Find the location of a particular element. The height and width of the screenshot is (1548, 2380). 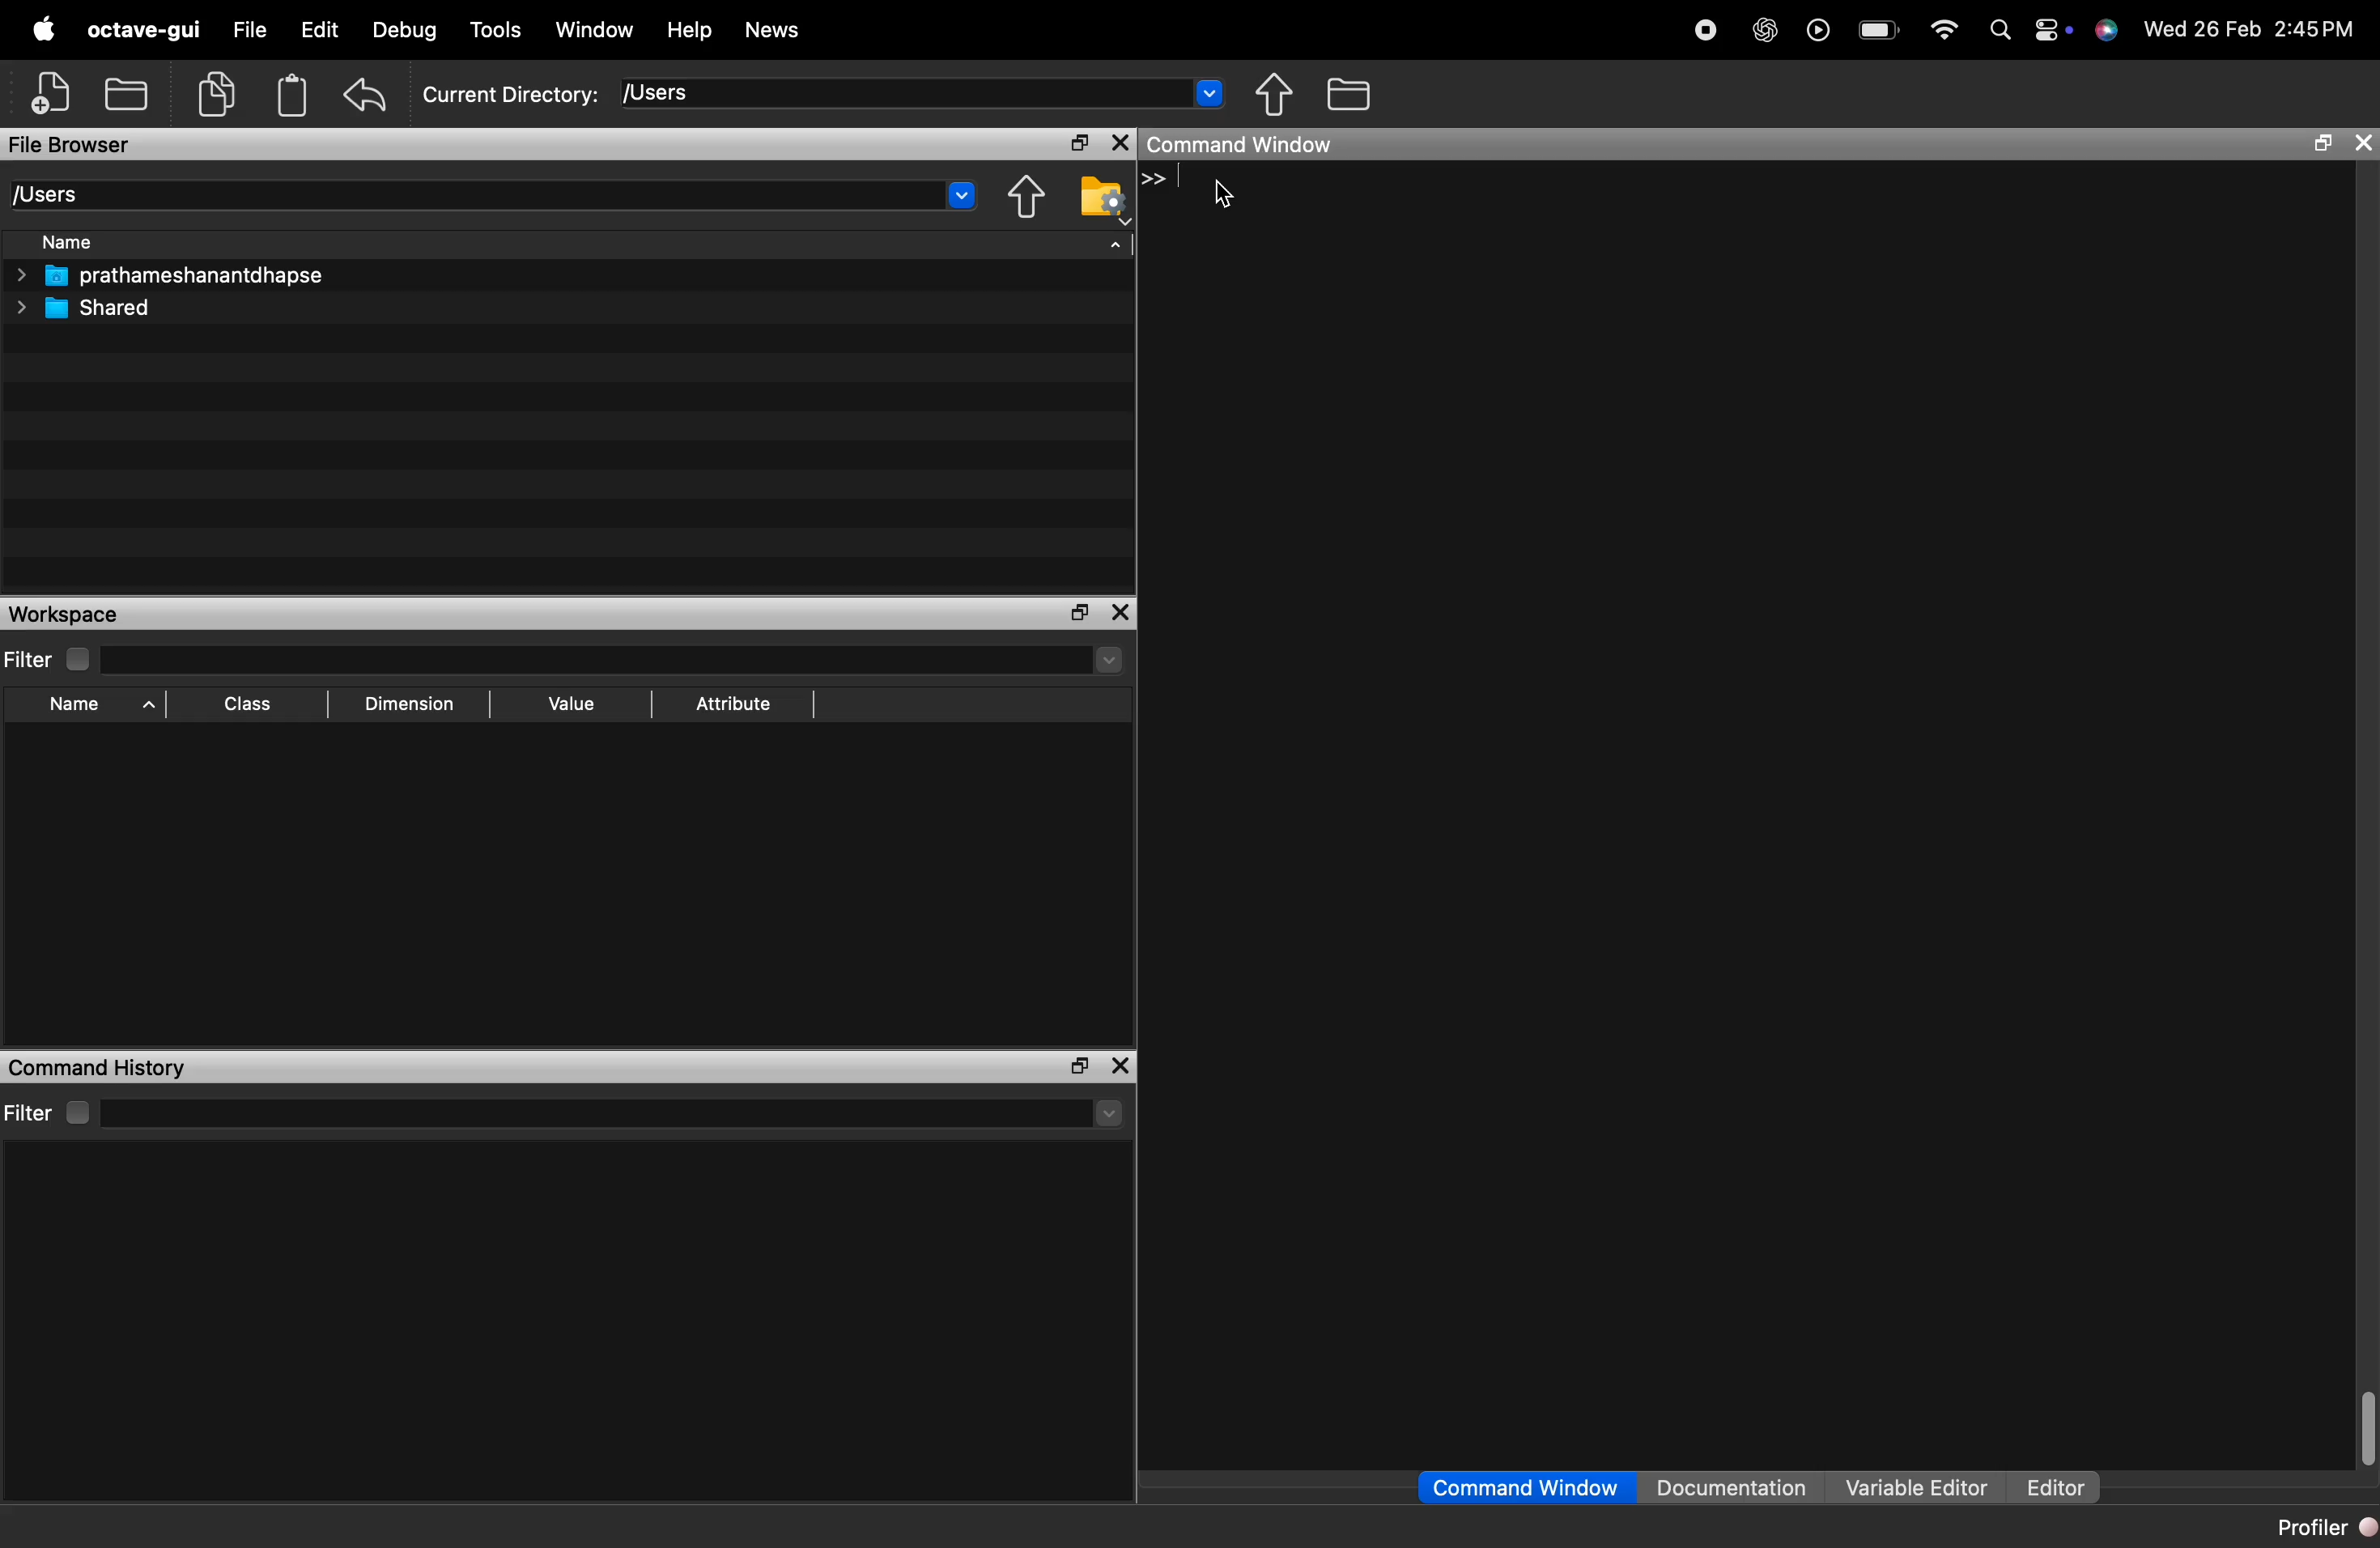

maximise is located at coordinates (1078, 1066).